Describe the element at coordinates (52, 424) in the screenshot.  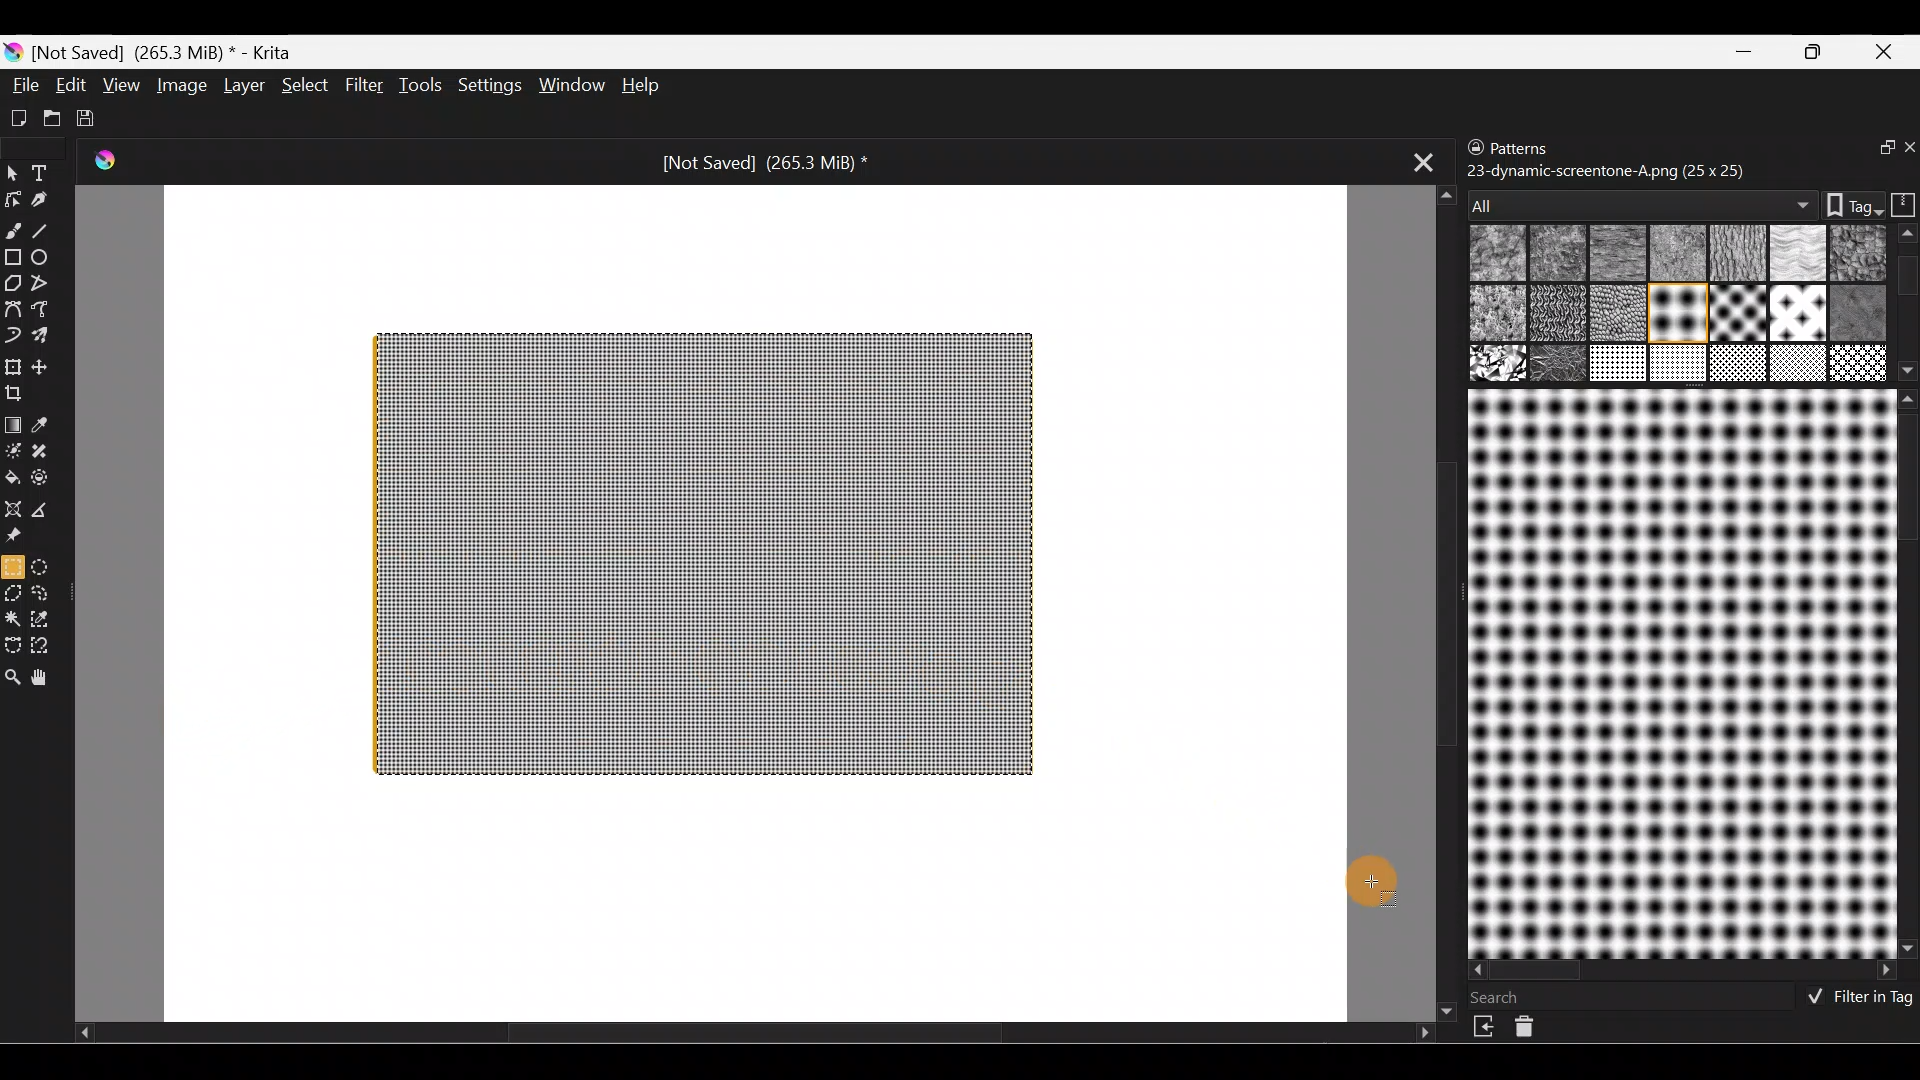
I see `Sample a colour` at that location.